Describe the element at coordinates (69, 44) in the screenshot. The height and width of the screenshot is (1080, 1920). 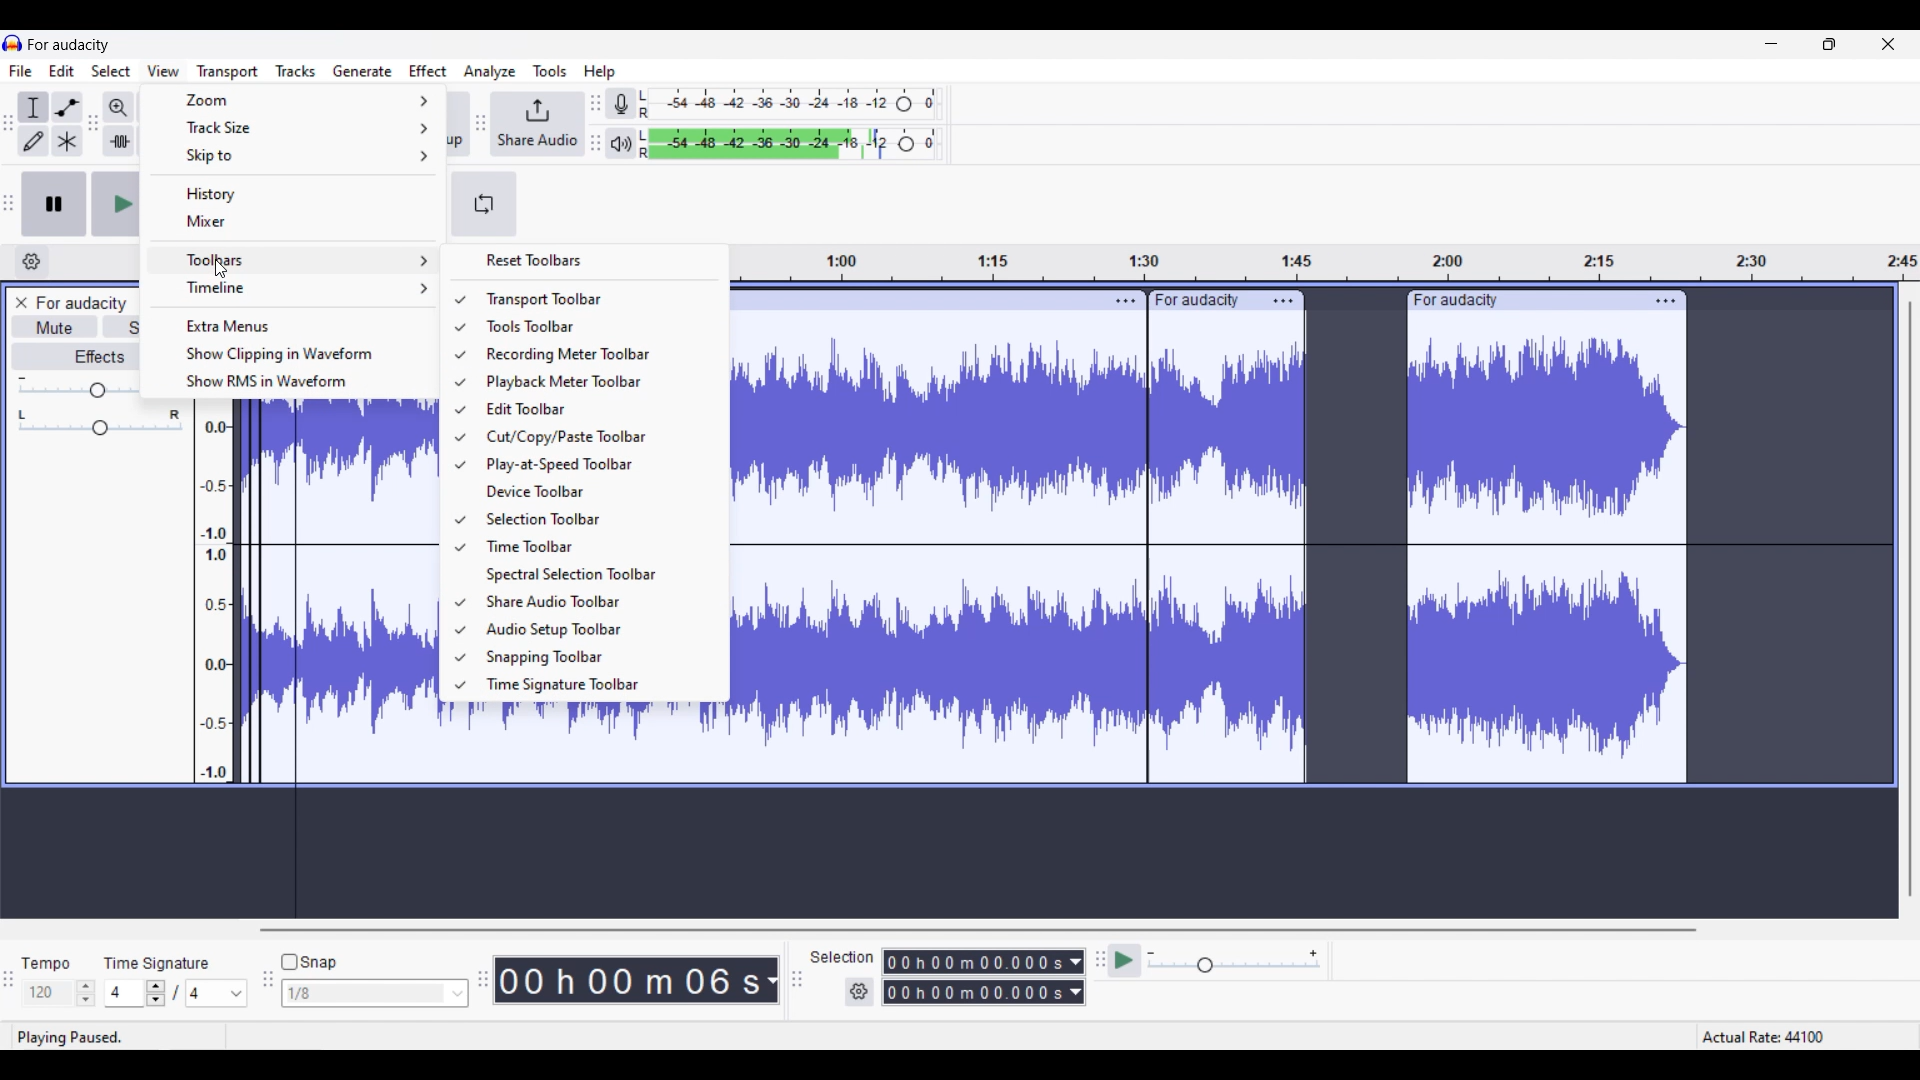
I see `For audacity` at that location.